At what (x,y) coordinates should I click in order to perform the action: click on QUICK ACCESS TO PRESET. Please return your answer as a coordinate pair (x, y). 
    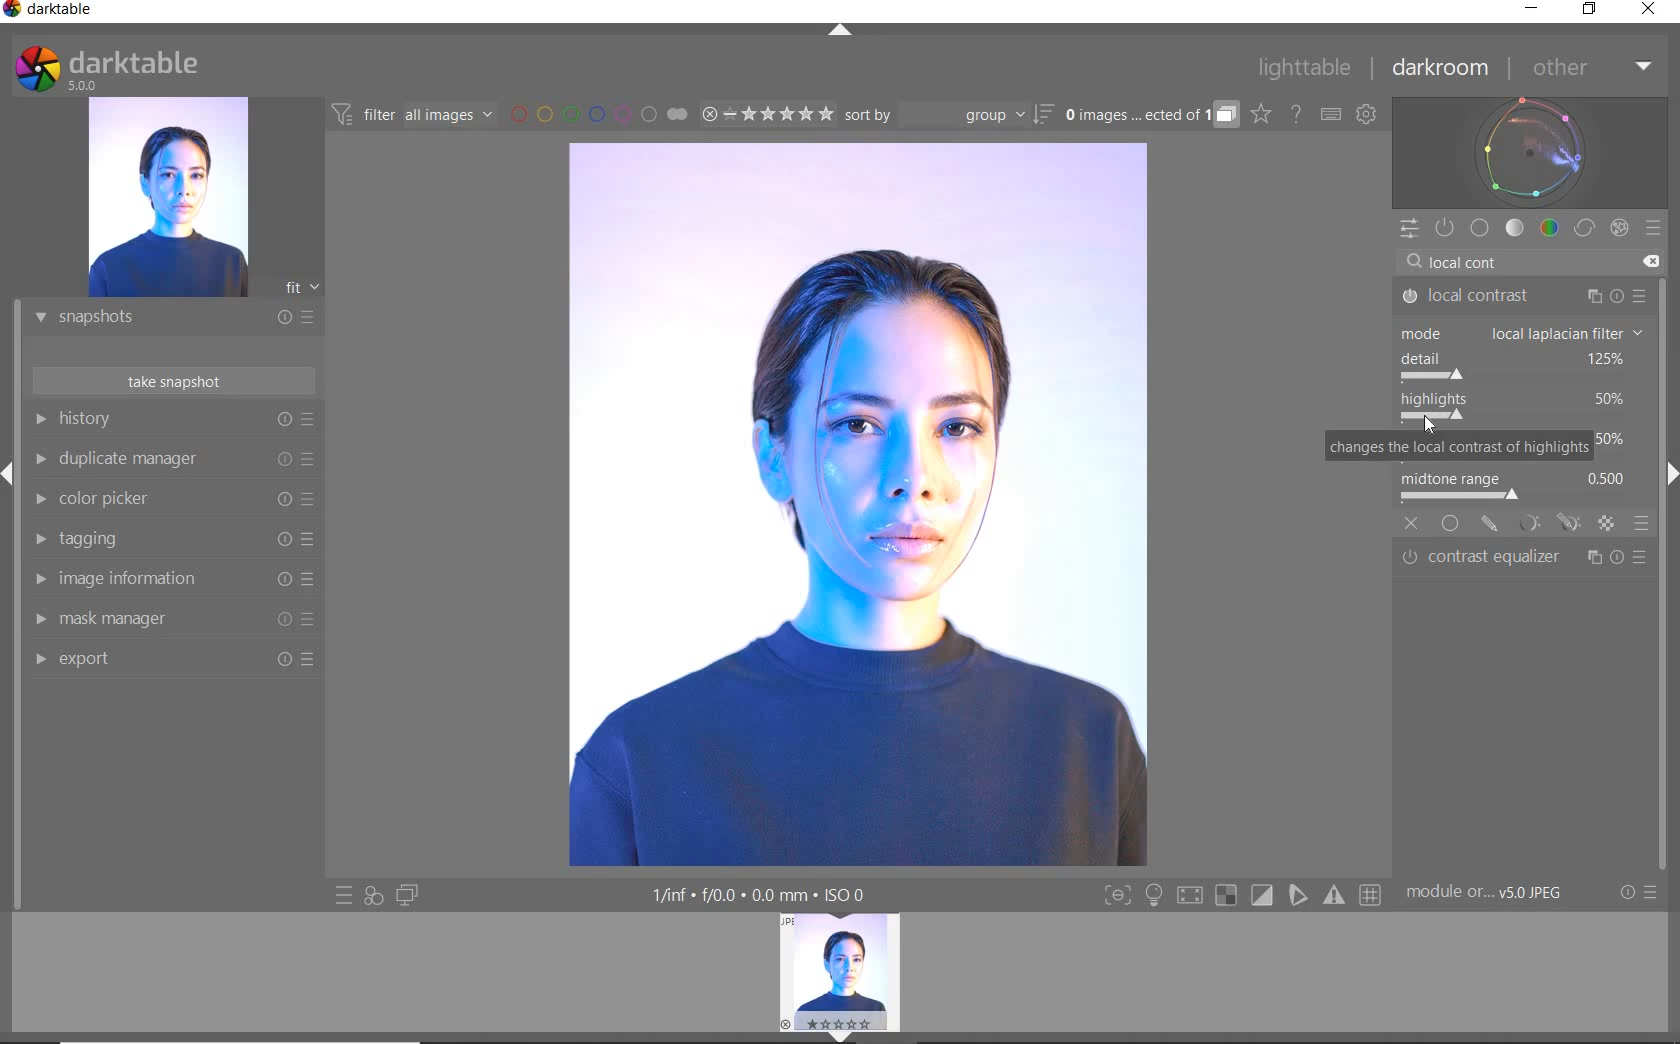
    Looking at the image, I should click on (345, 897).